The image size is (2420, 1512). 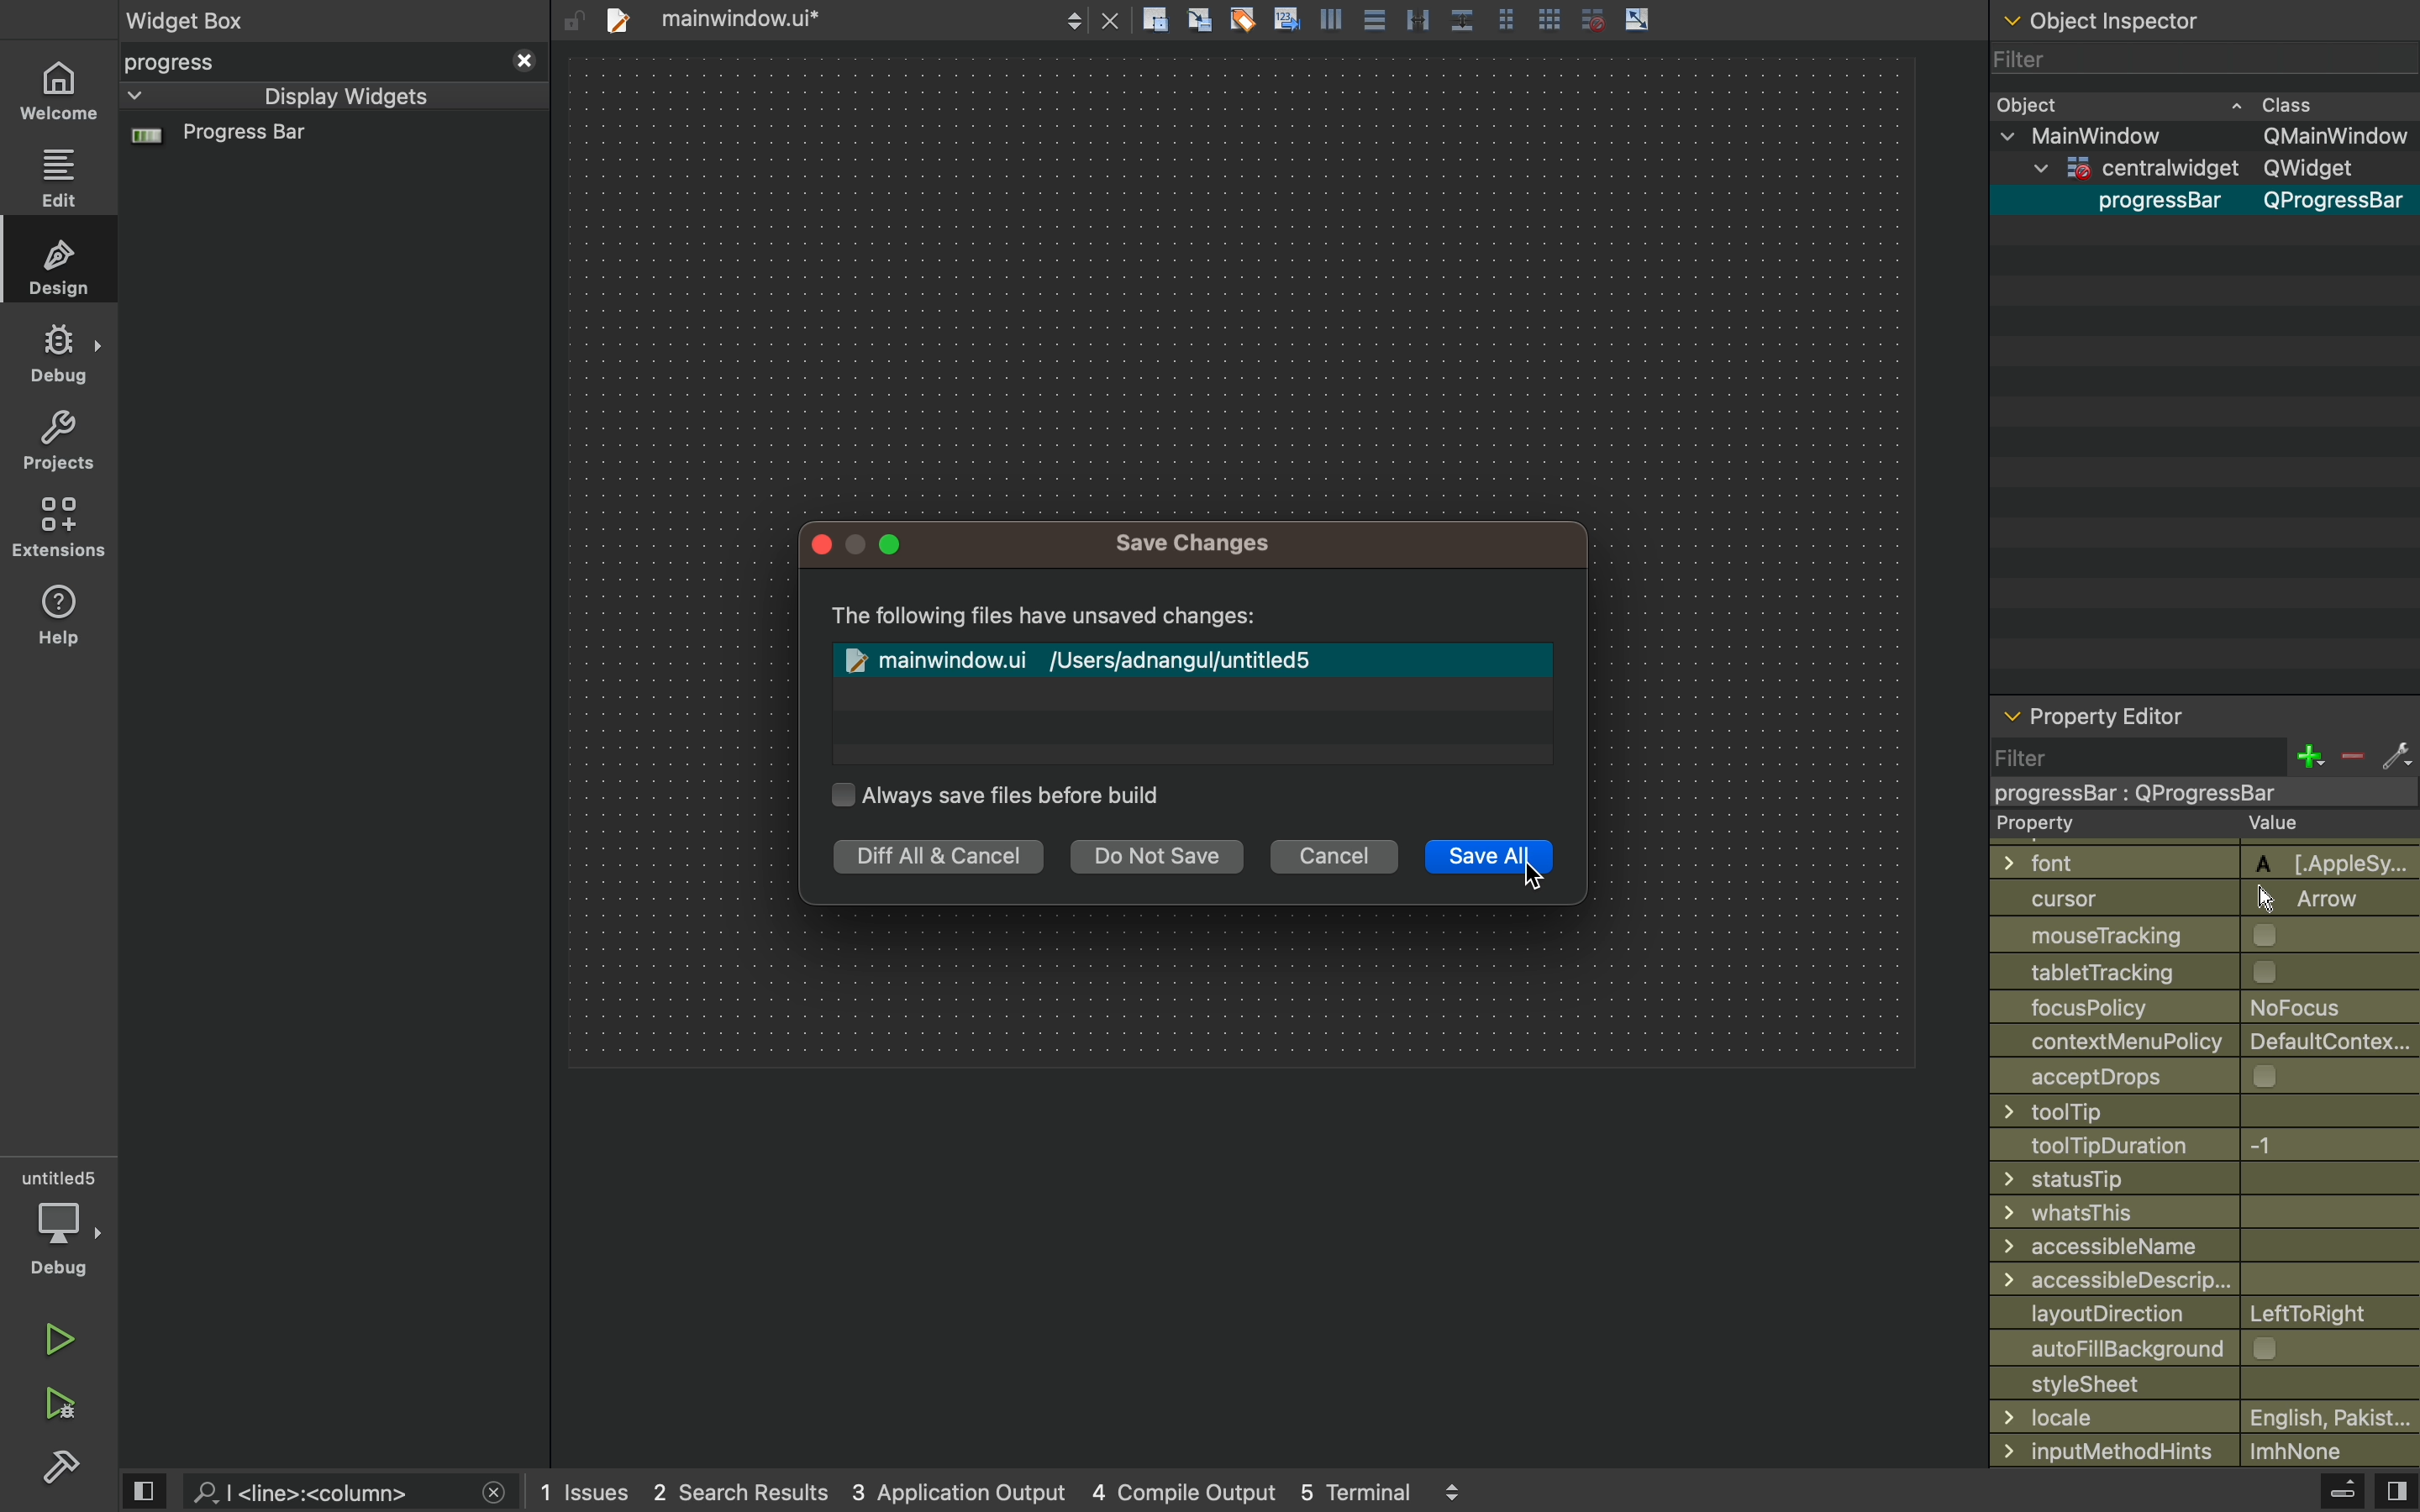 What do you see at coordinates (856, 545) in the screenshot?
I see `minimize` at bounding box center [856, 545].